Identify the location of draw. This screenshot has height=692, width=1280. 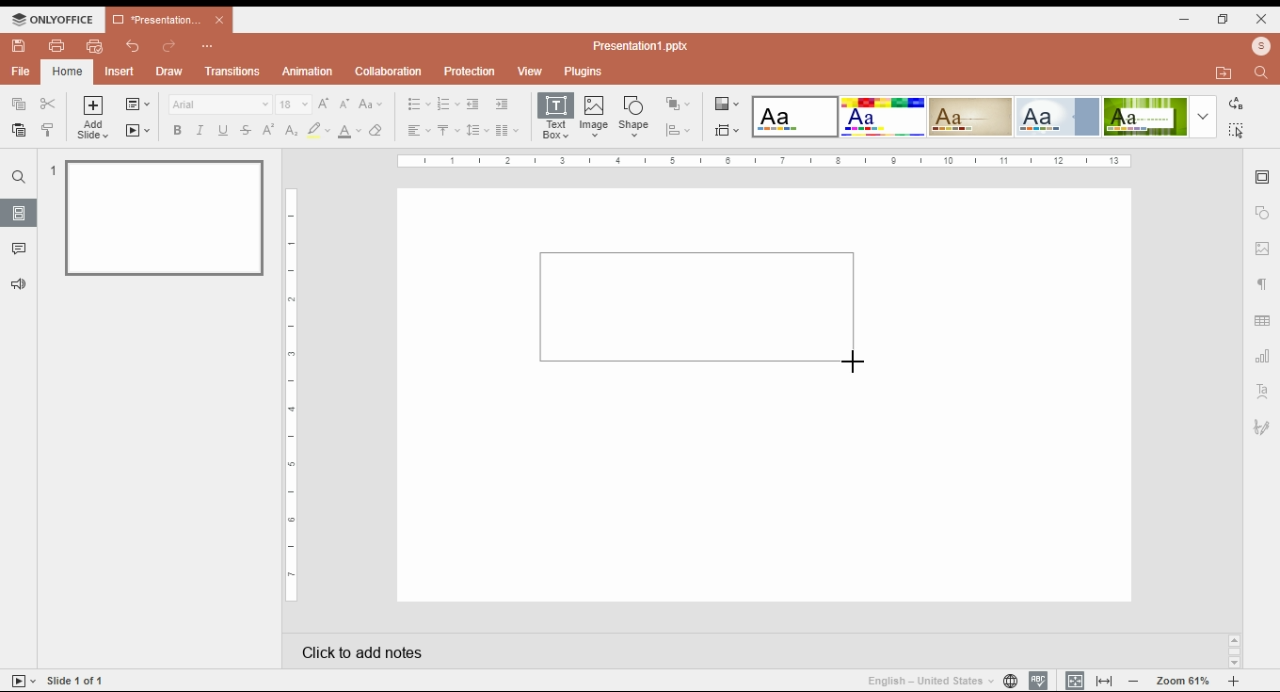
(169, 72).